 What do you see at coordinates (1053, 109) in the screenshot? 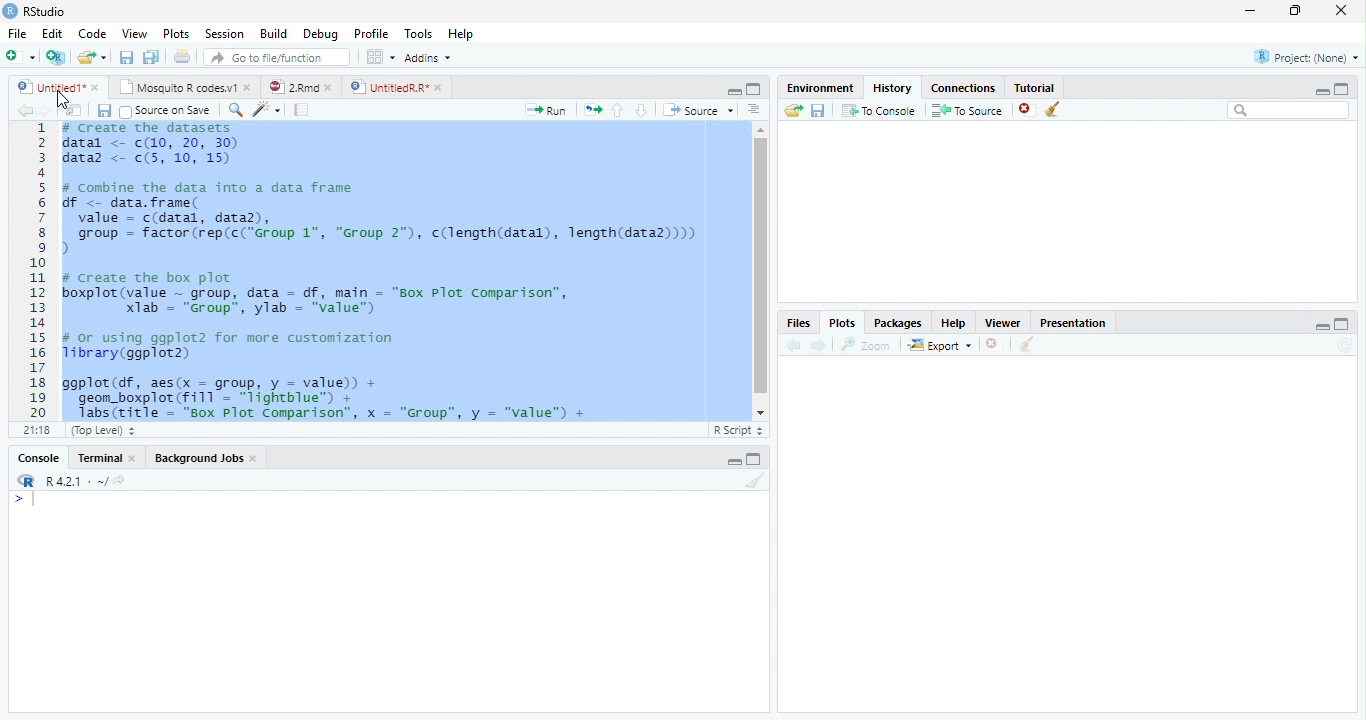
I see `Clear all history entries` at bounding box center [1053, 109].